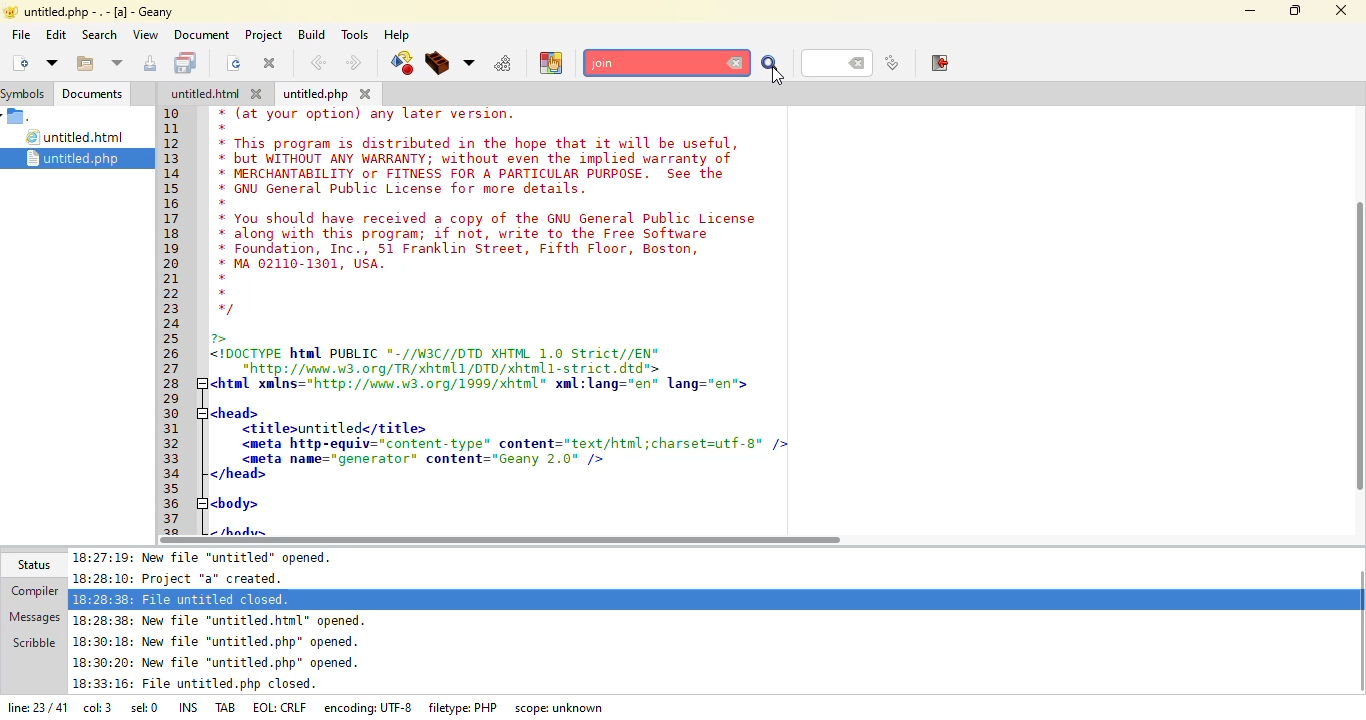 This screenshot has width=1366, height=720. I want to click on scribble, so click(33, 641).